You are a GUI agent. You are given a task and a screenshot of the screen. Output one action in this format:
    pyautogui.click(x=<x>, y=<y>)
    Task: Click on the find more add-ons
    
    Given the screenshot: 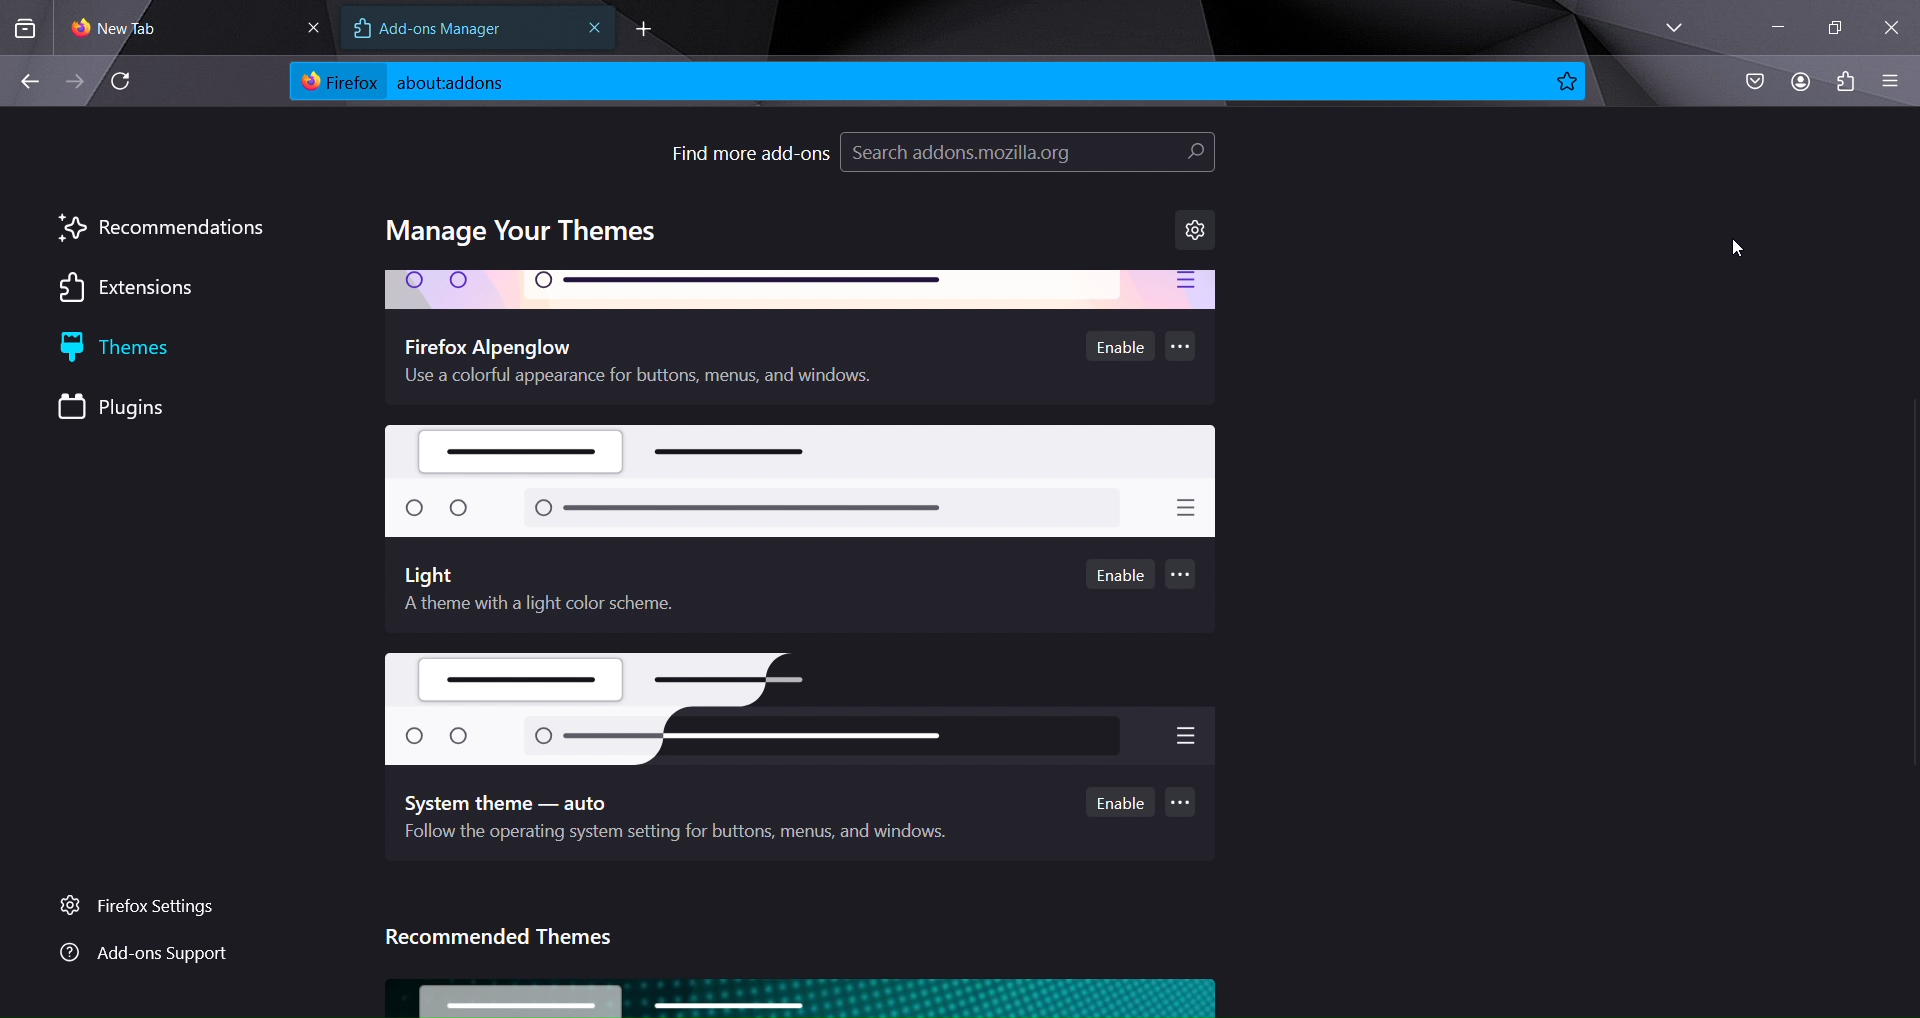 What is the action you would take?
    pyautogui.click(x=750, y=151)
    